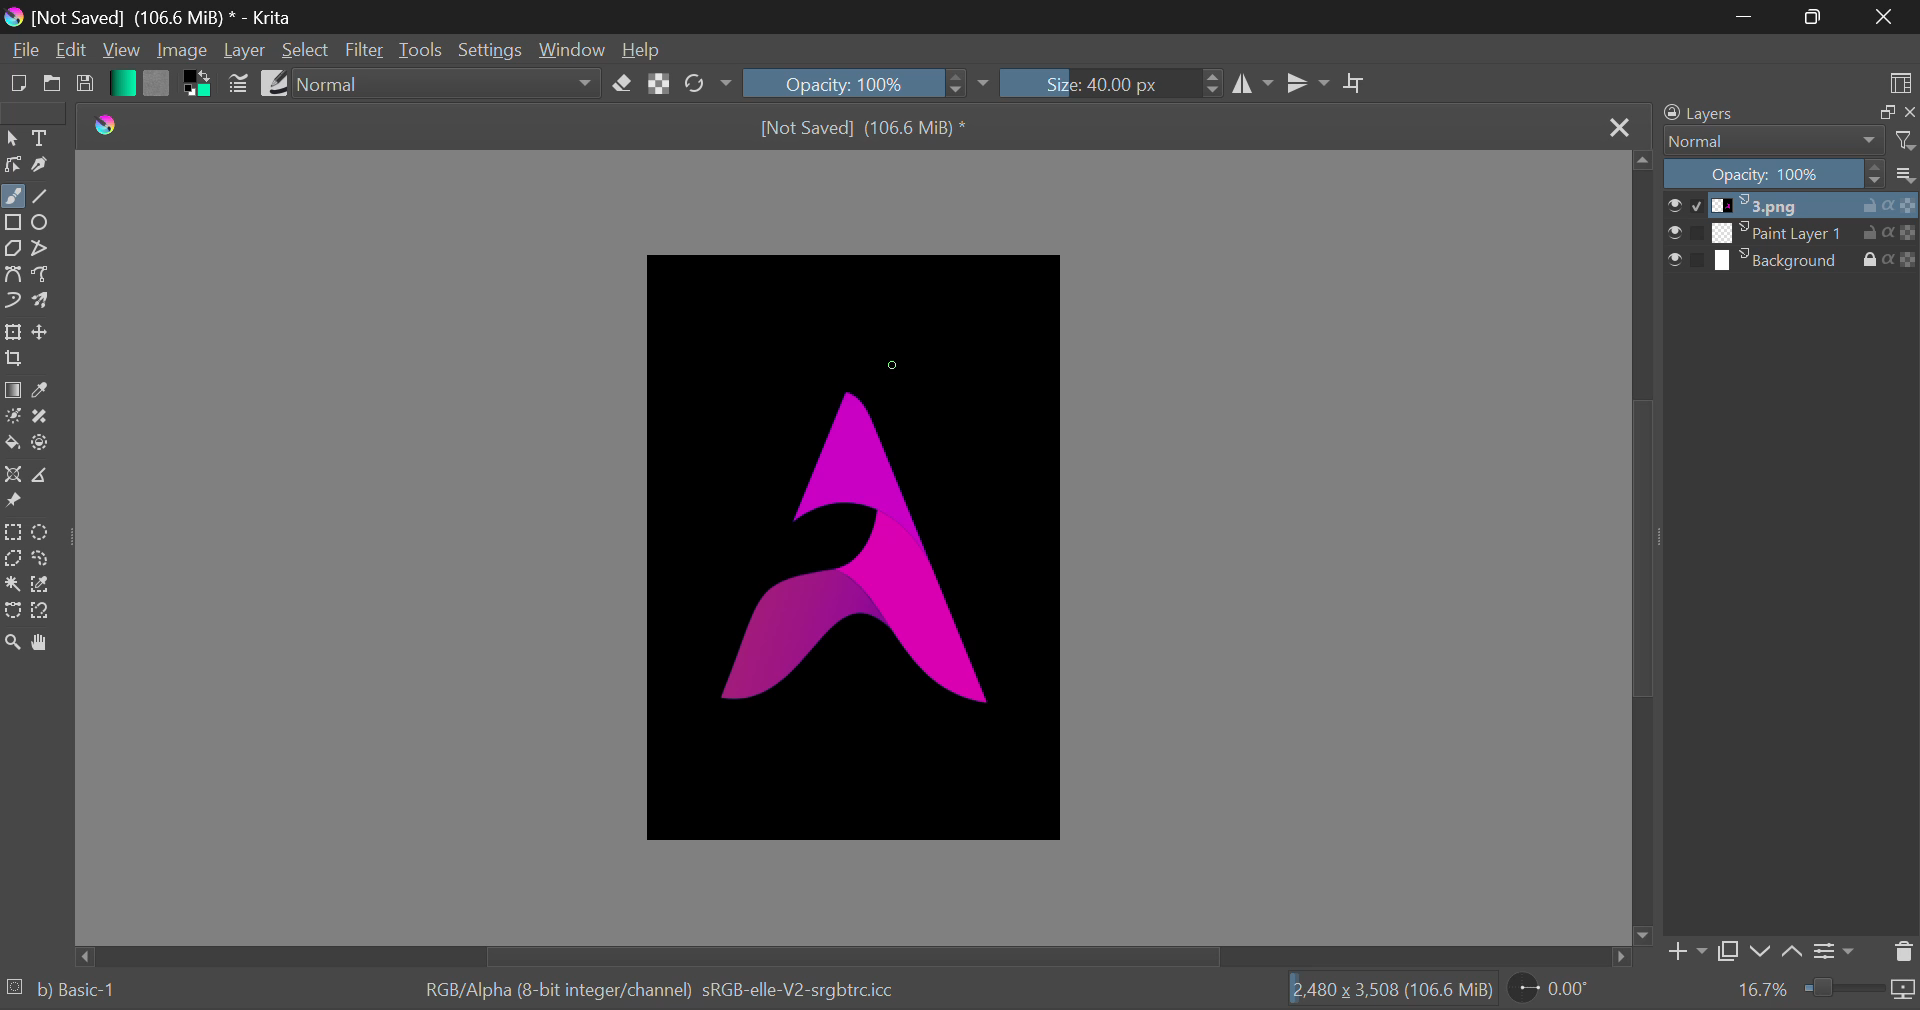 The image size is (1920, 1010). What do you see at coordinates (1908, 111) in the screenshot?
I see `close` at bounding box center [1908, 111].